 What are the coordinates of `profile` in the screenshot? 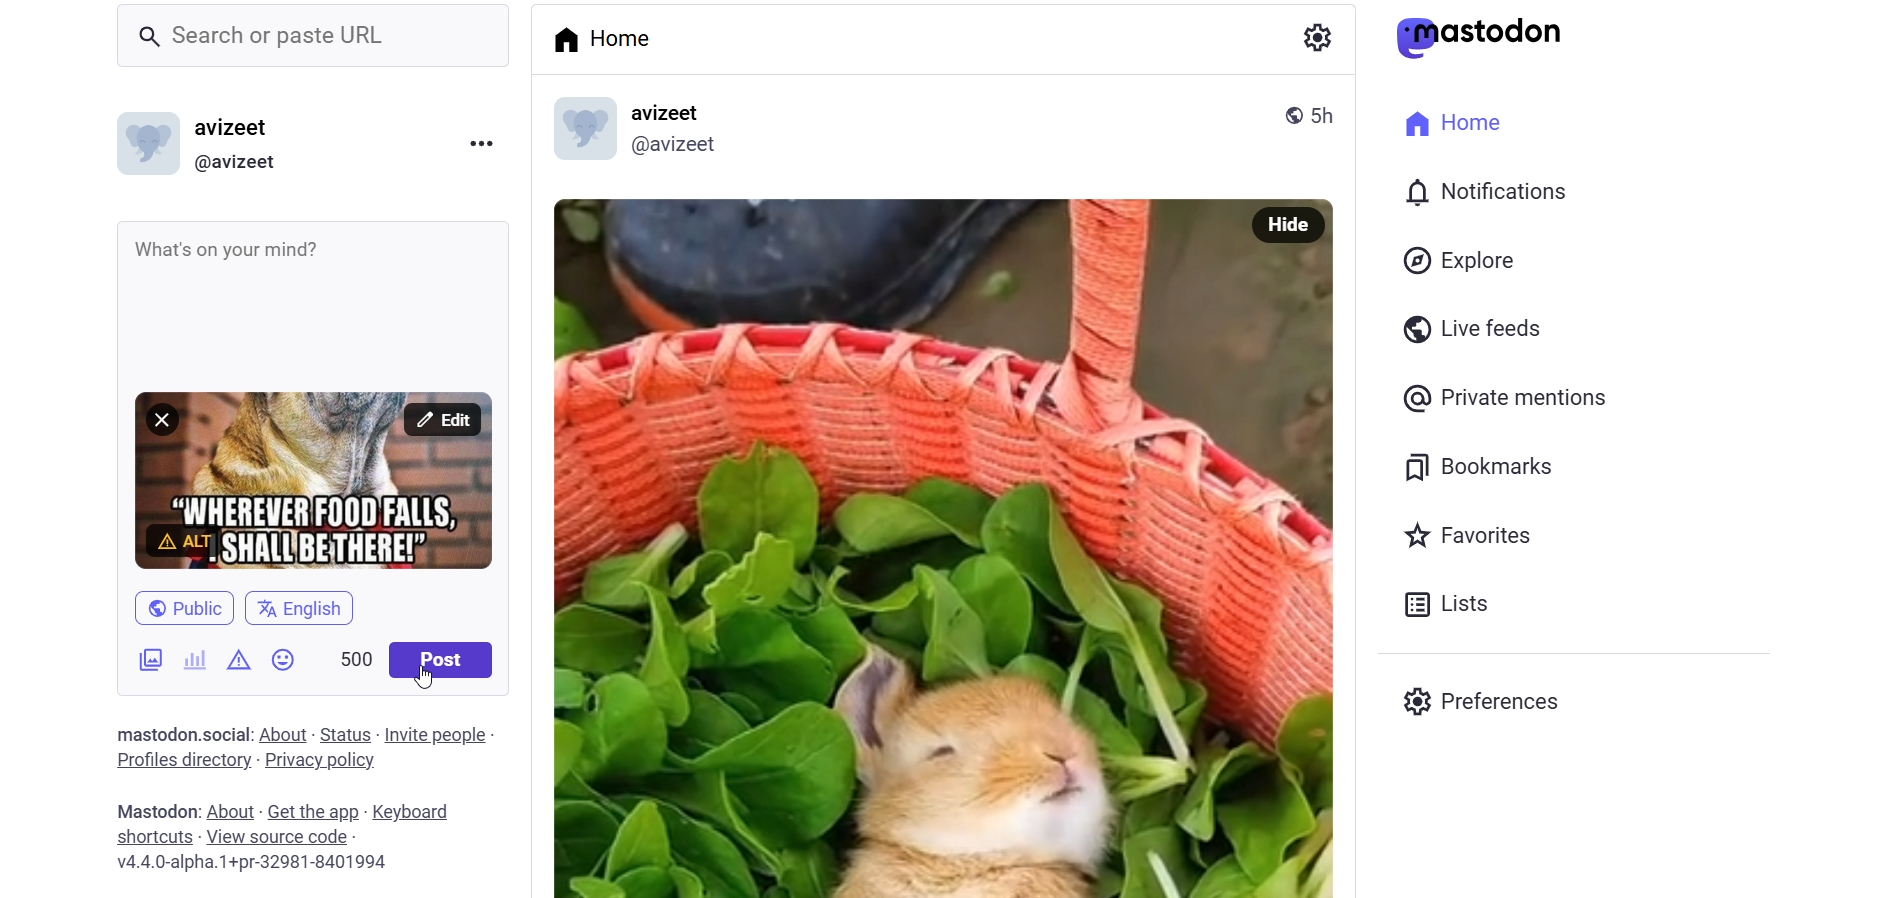 It's located at (179, 760).